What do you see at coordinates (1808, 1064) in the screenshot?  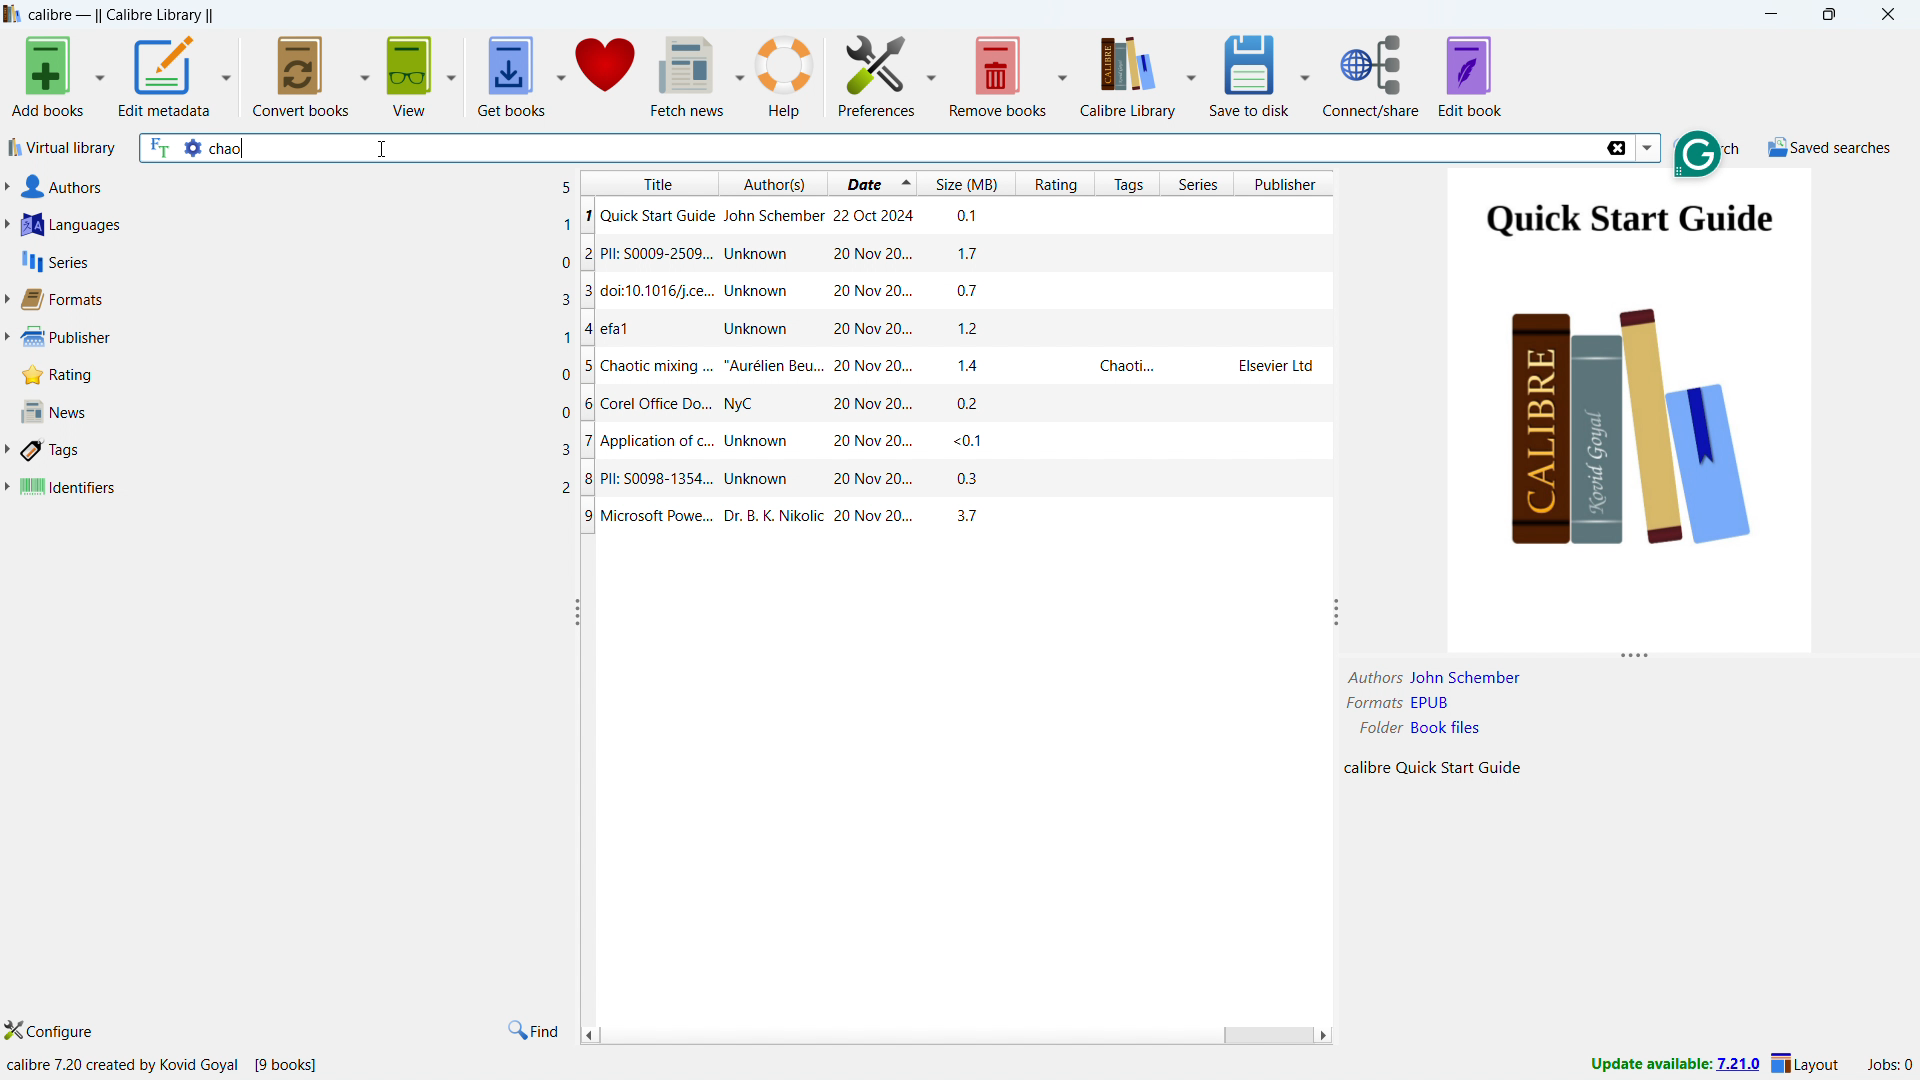 I see `layout` at bounding box center [1808, 1064].